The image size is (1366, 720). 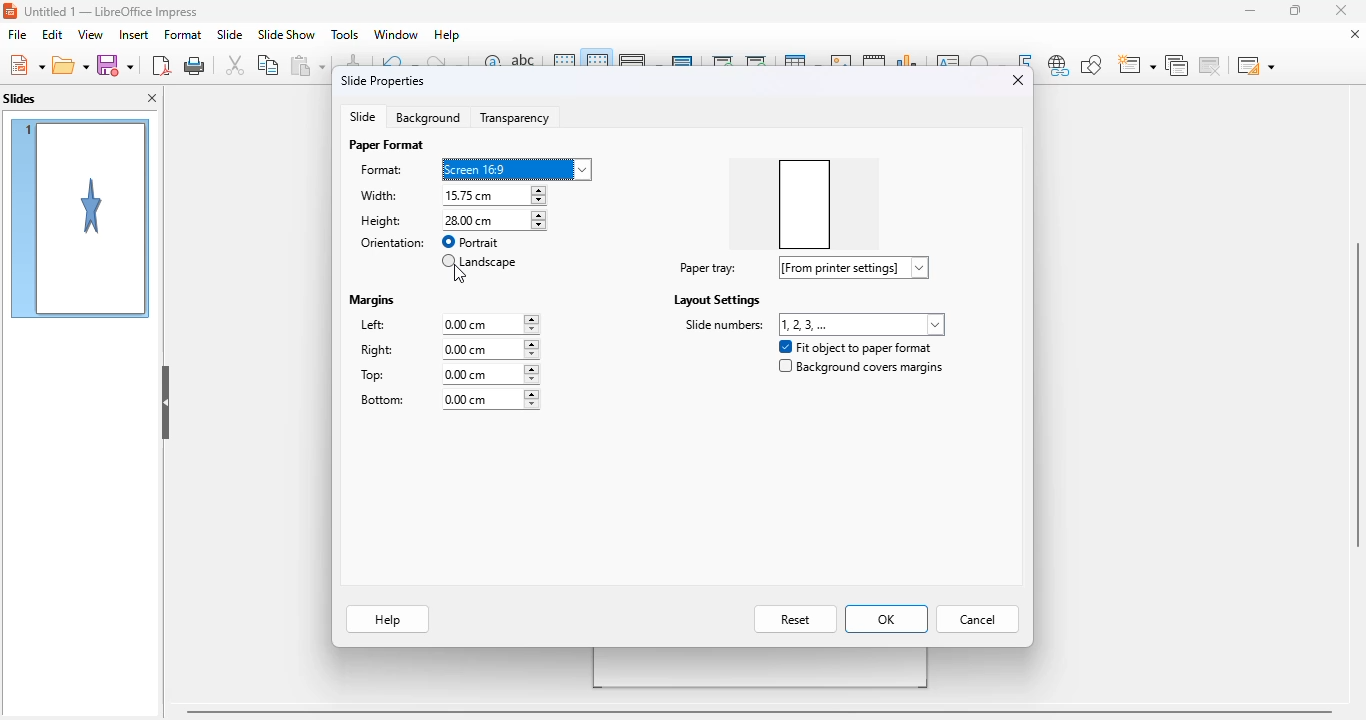 What do you see at coordinates (90, 35) in the screenshot?
I see `view` at bounding box center [90, 35].